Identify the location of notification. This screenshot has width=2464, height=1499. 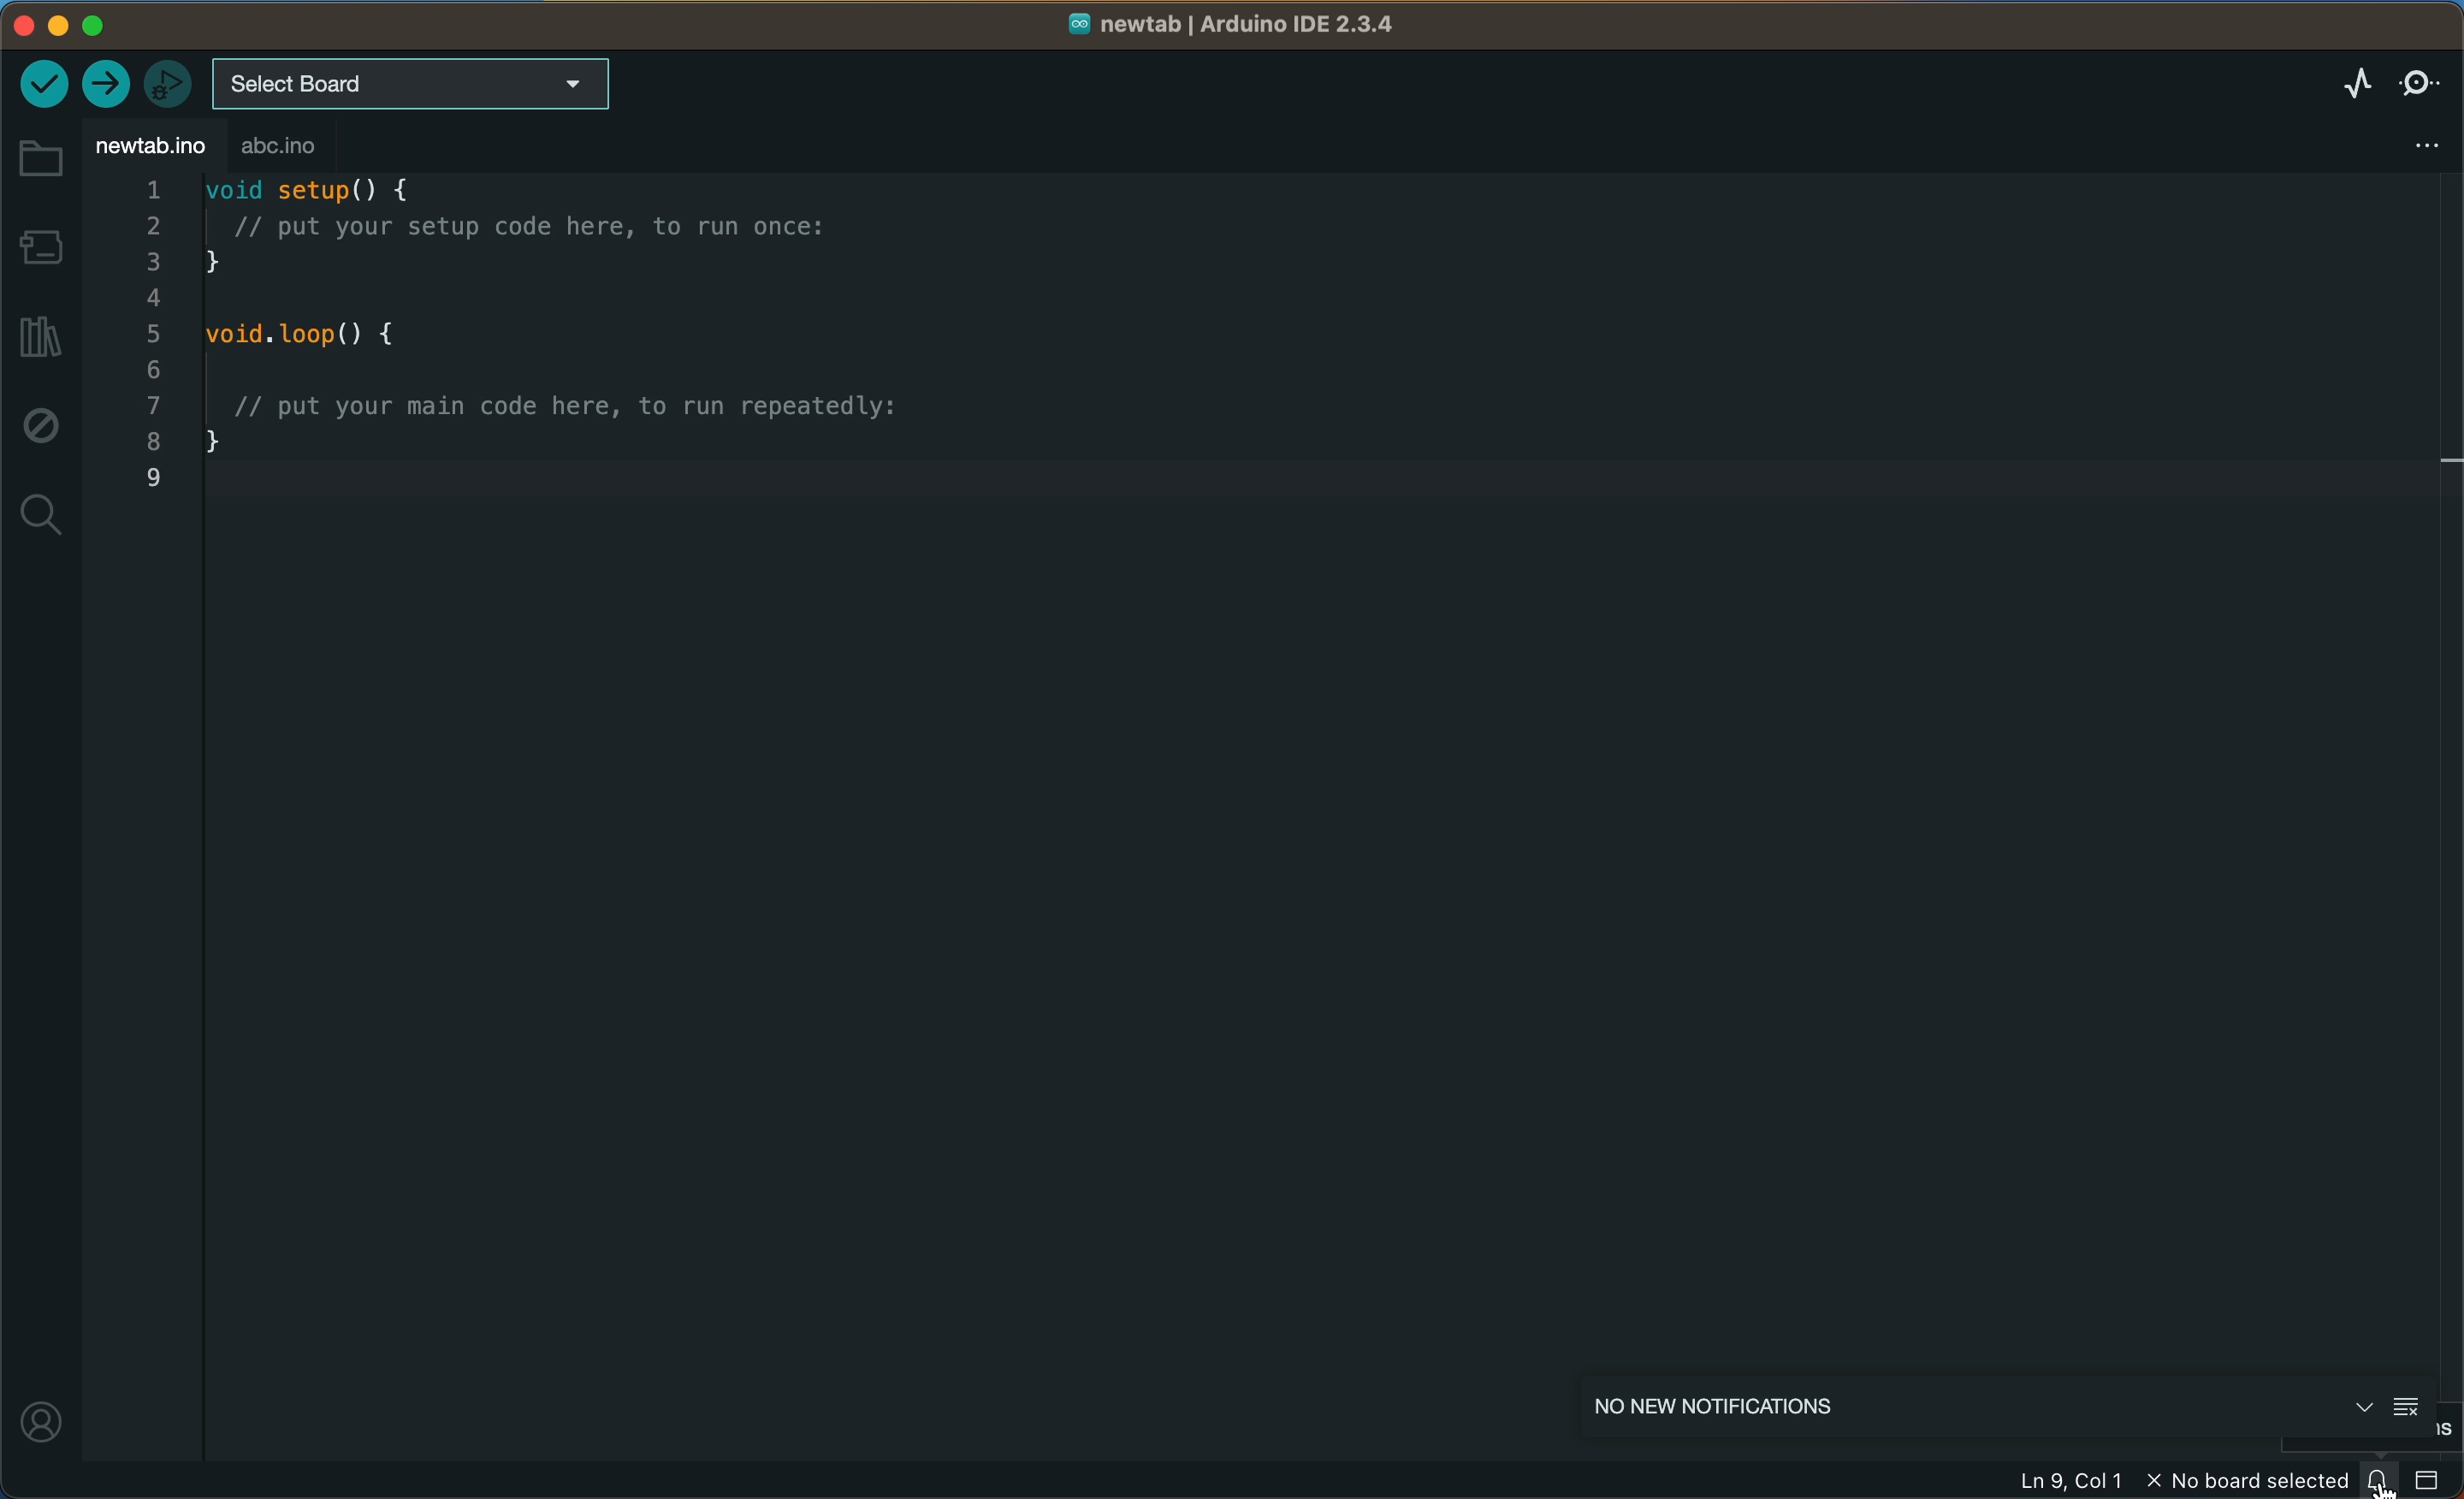
(2385, 1482).